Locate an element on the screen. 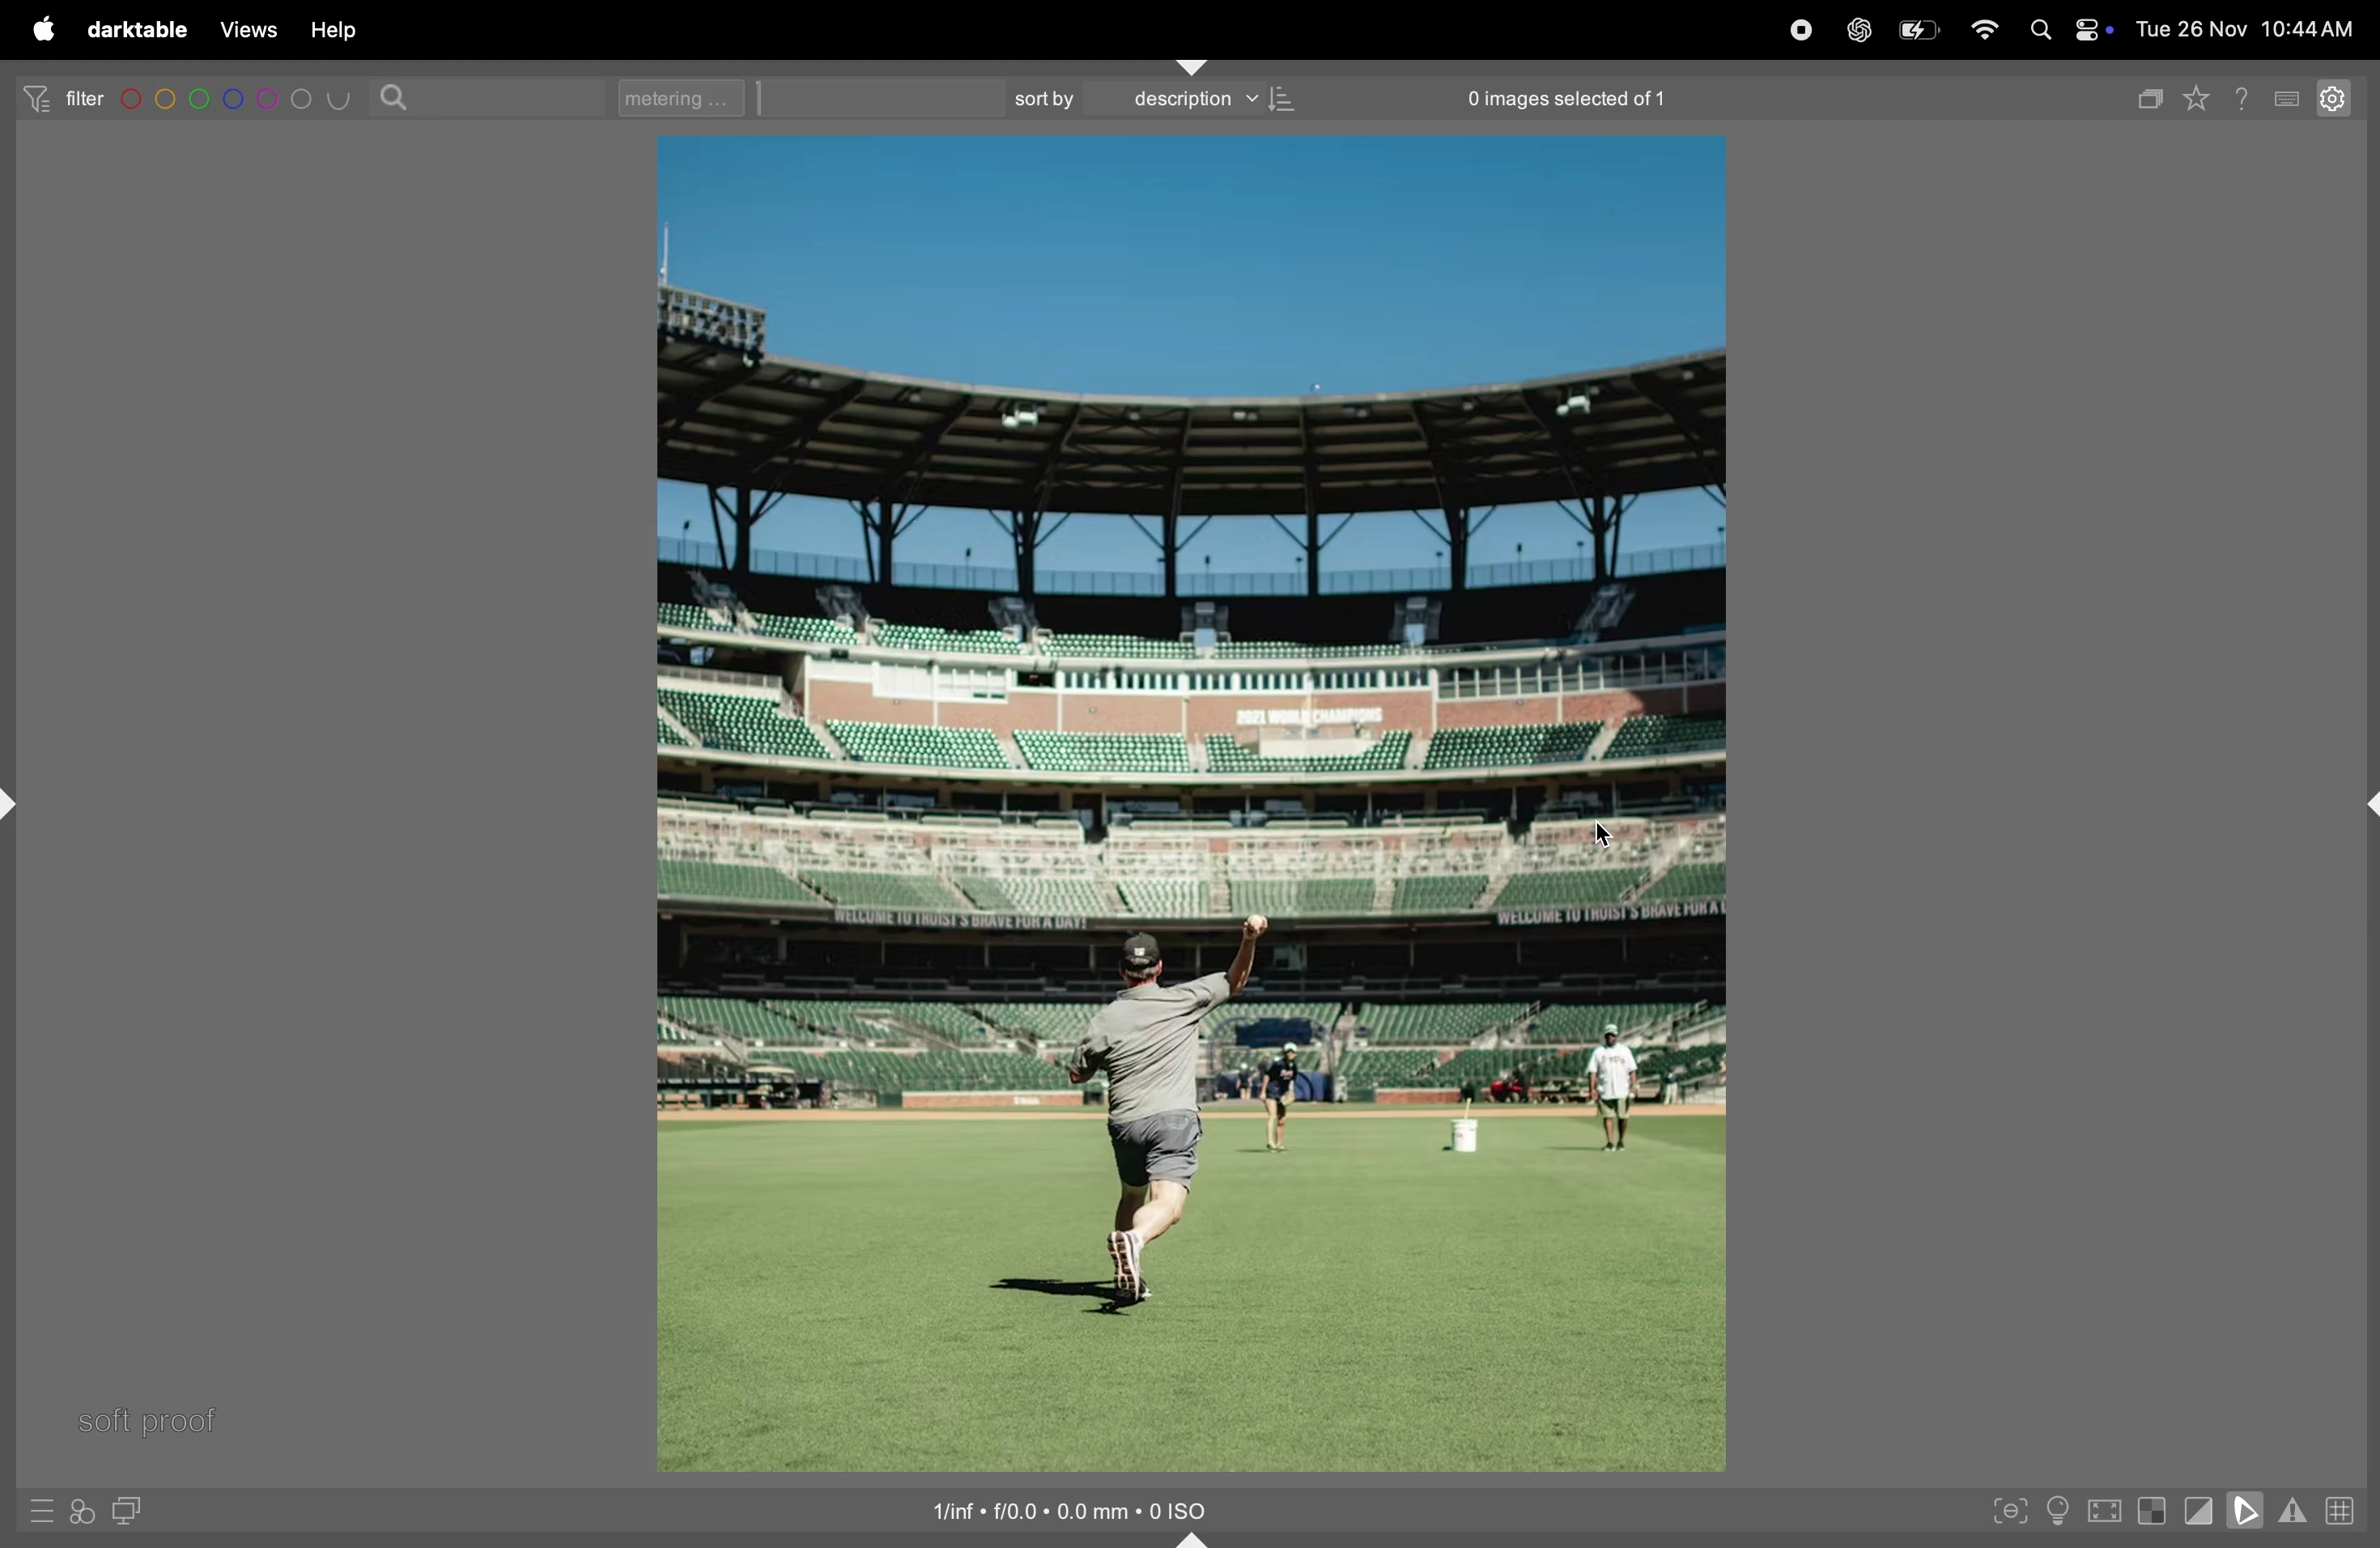 The width and height of the screenshot is (2380, 1548). description is located at coordinates (1210, 100).